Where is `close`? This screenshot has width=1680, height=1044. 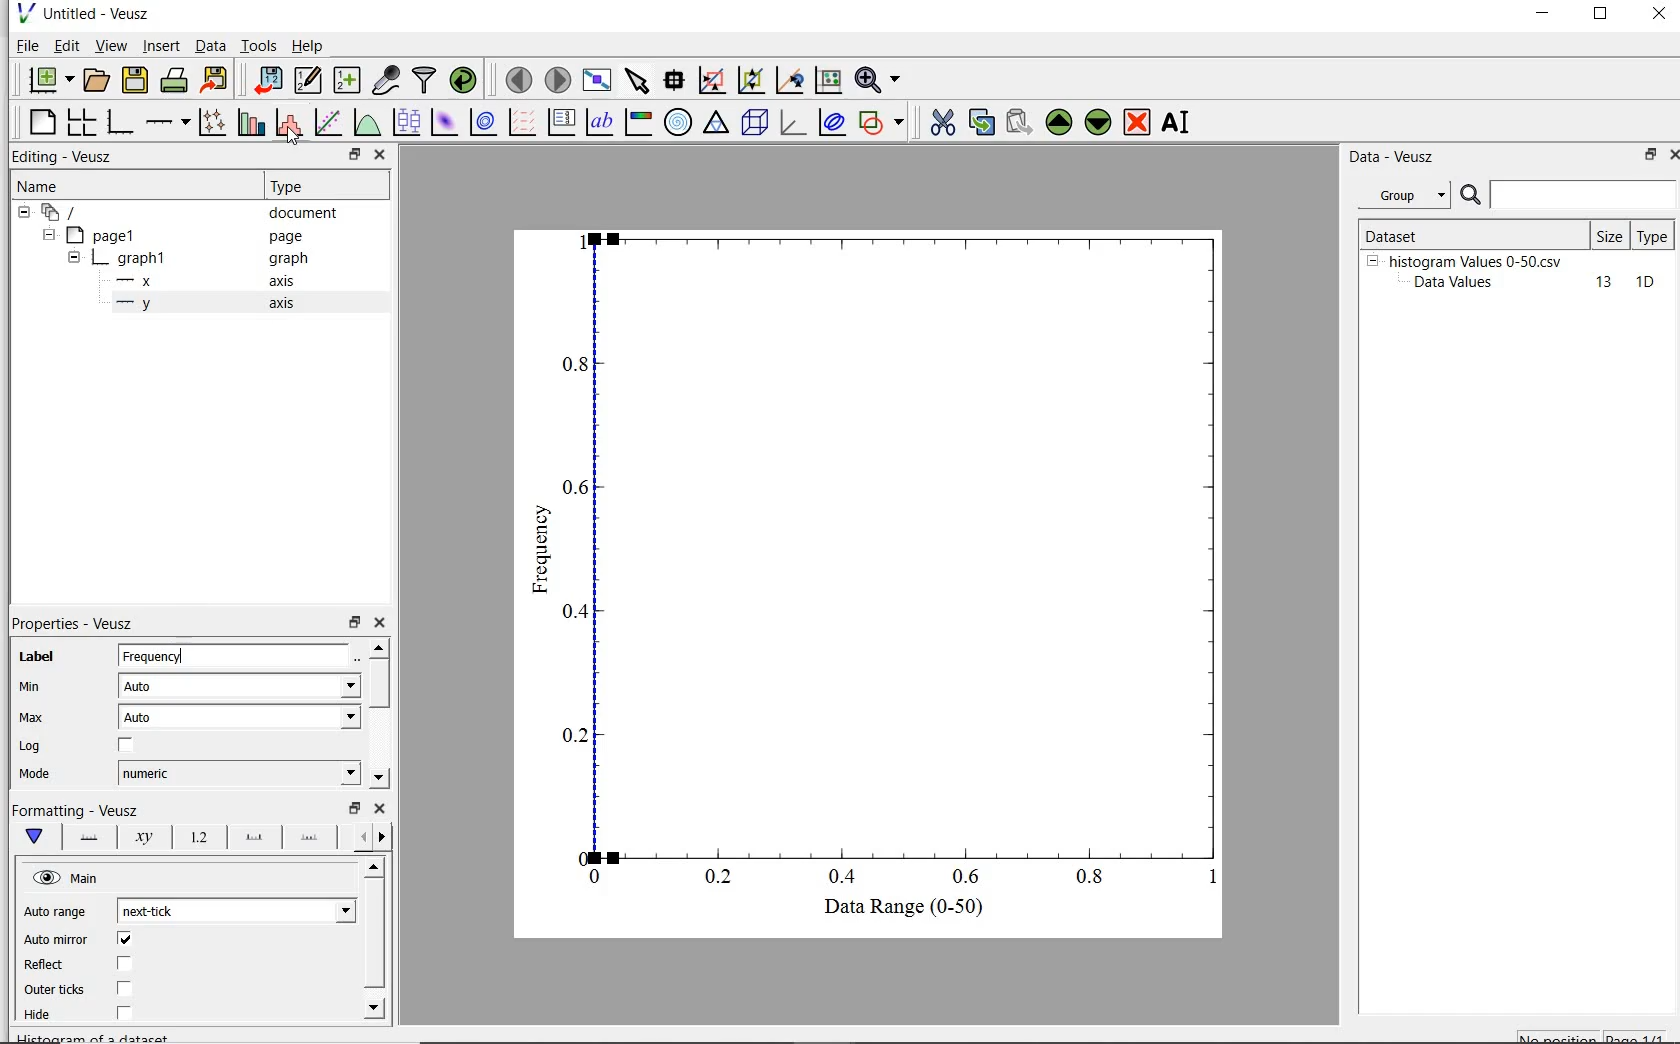 close is located at coordinates (1659, 15).